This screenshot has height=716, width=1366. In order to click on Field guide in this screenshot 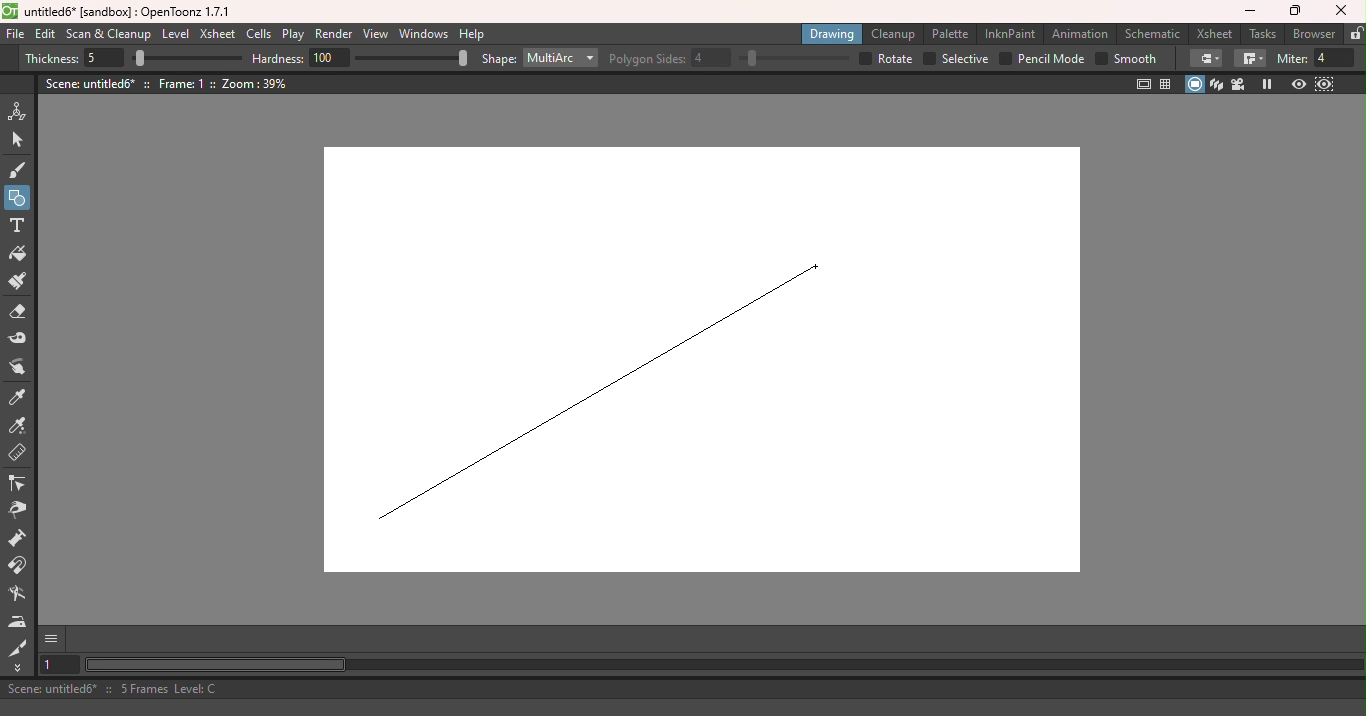, I will do `click(1168, 85)`.